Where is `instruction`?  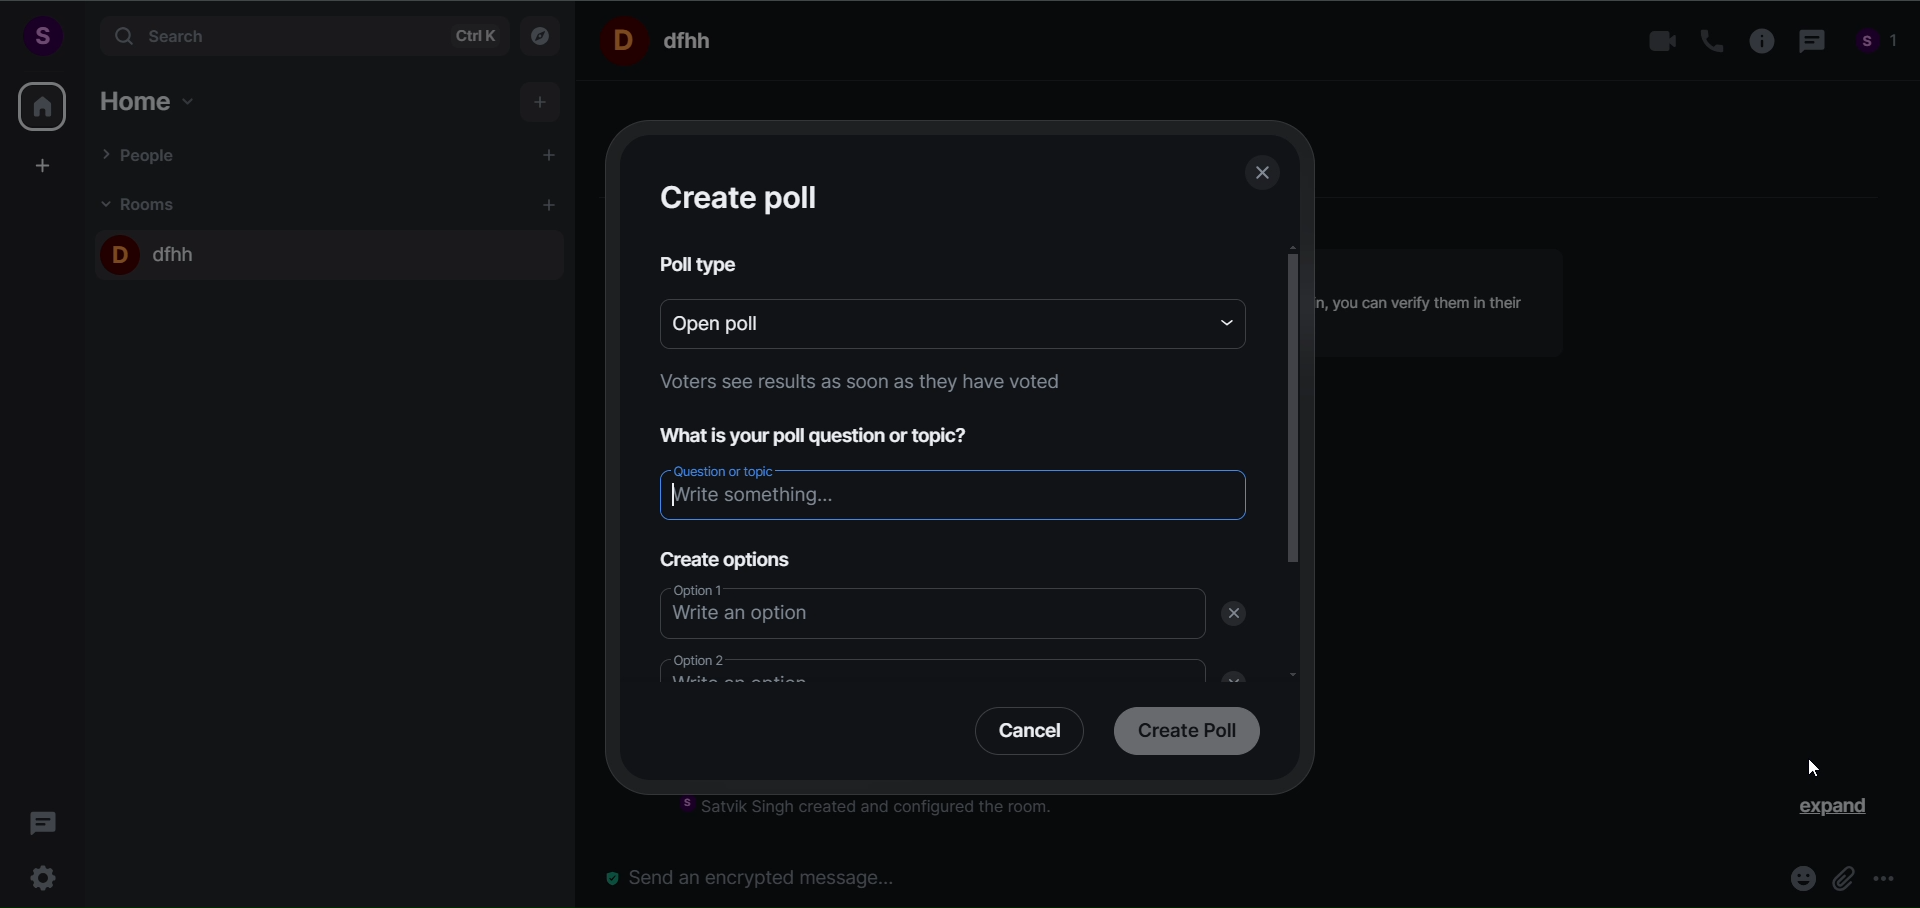 instruction is located at coordinates (881, 810).